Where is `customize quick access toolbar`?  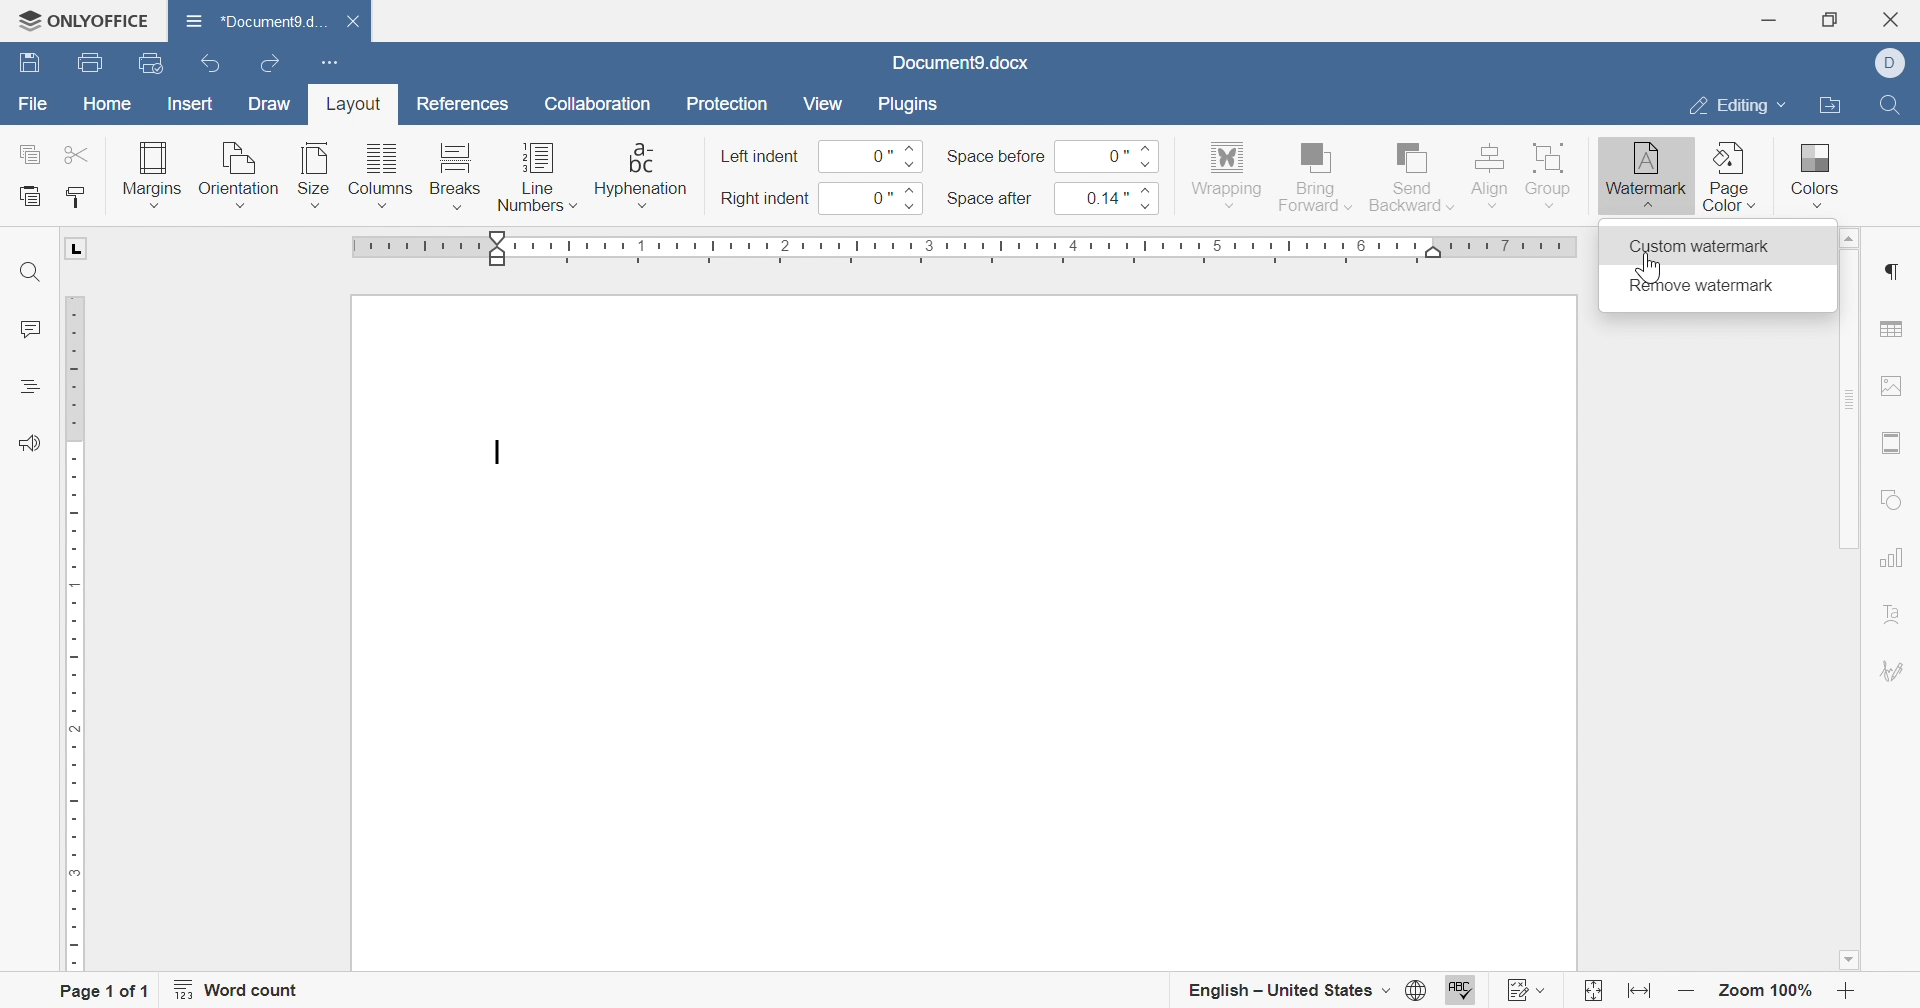 customize quick access toolbar is located at coordinates (325, 60).